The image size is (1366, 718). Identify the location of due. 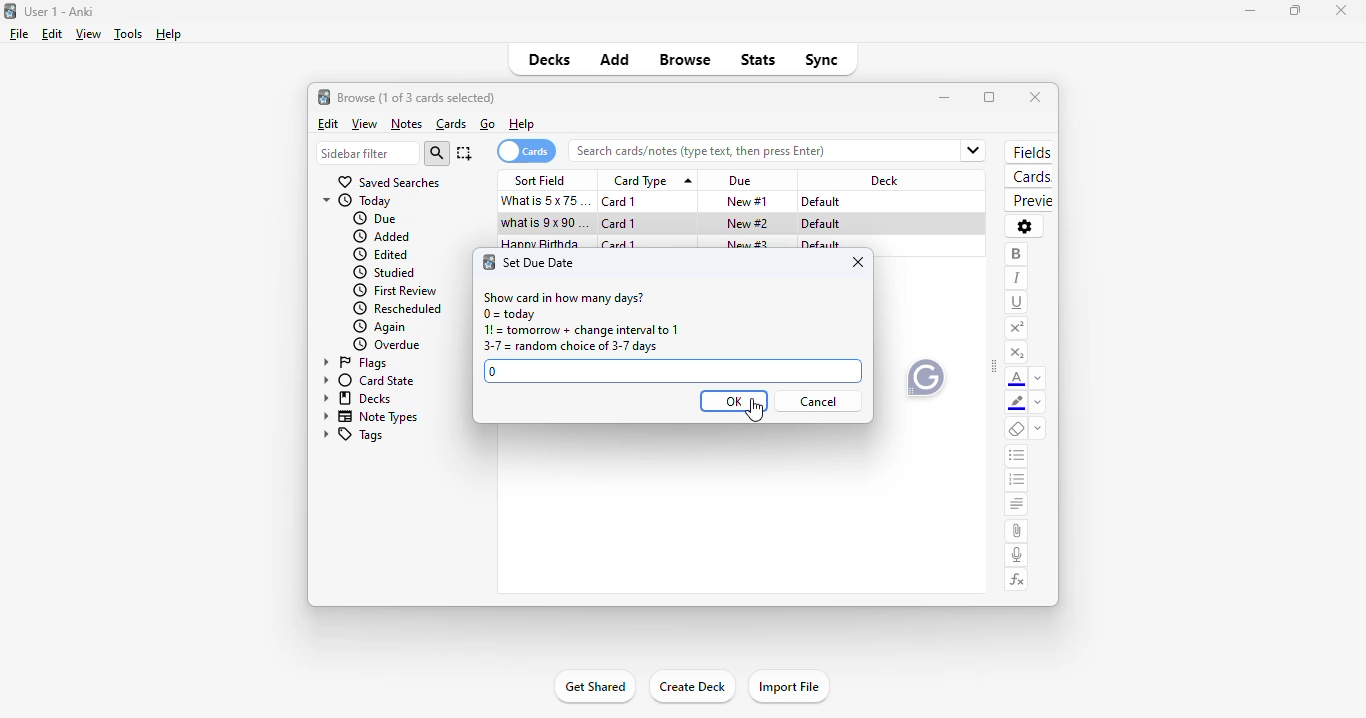
(375, 218).